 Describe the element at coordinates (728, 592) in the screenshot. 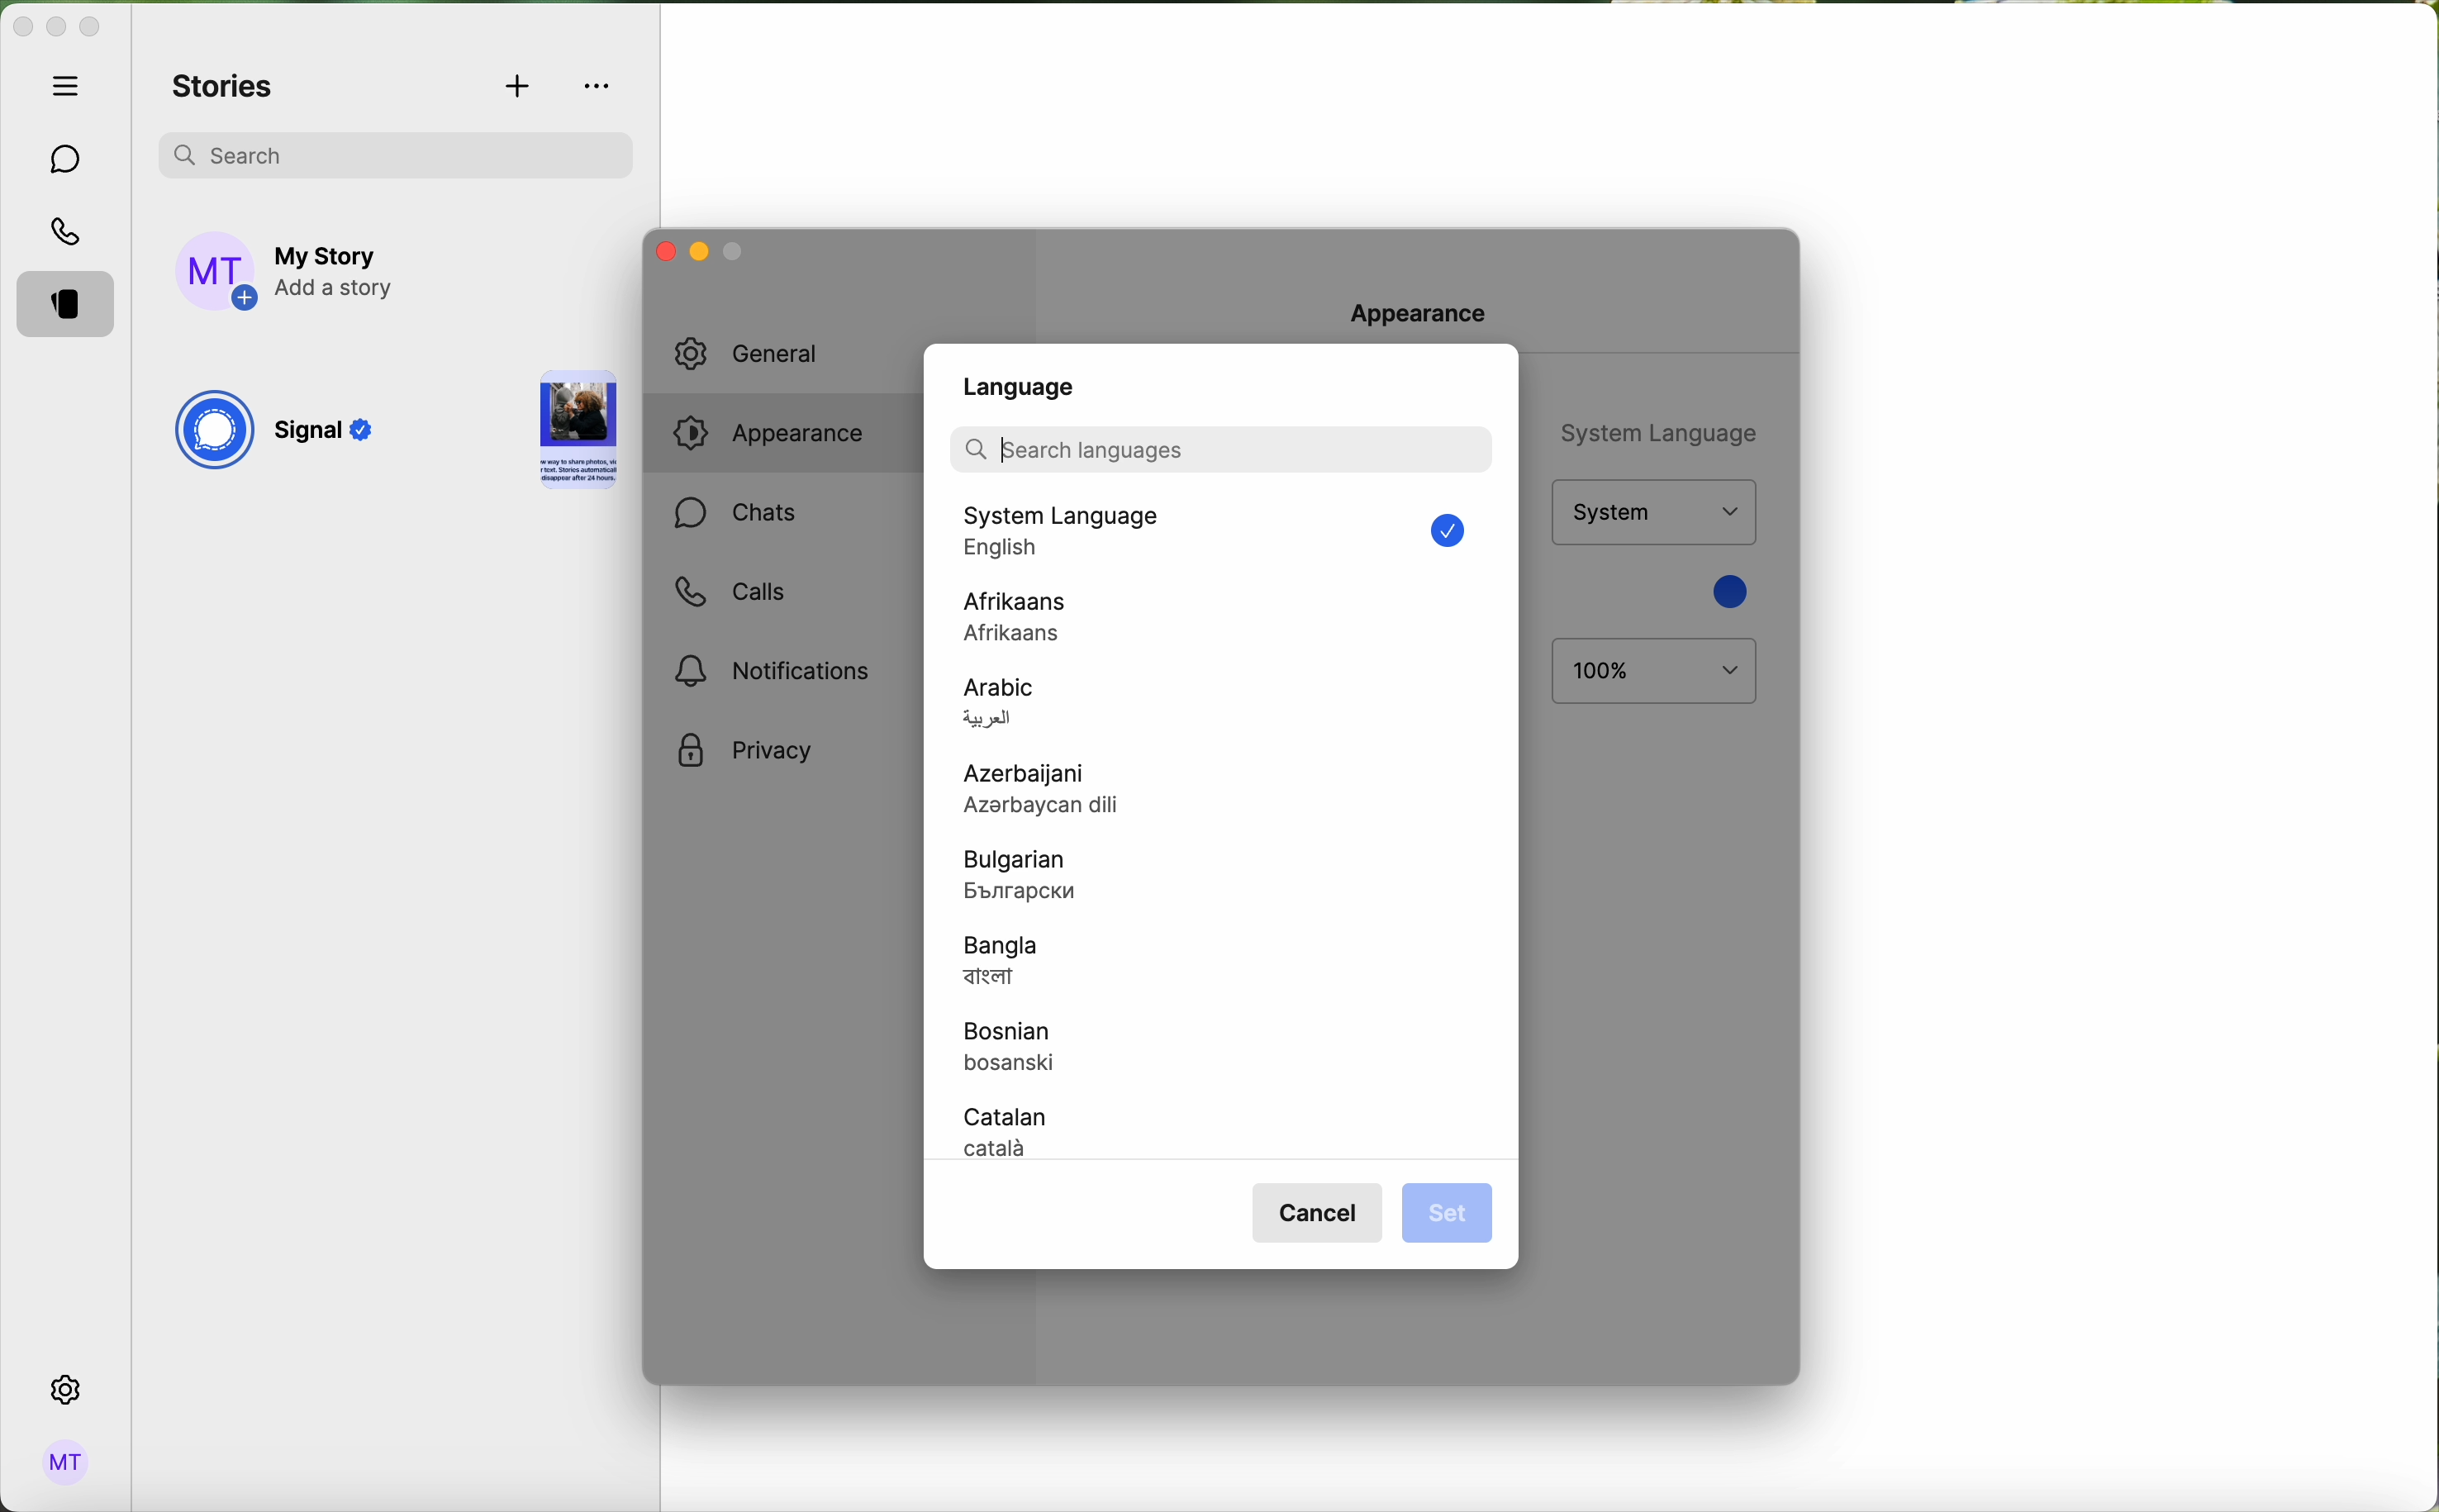

I see `calls` at that location.